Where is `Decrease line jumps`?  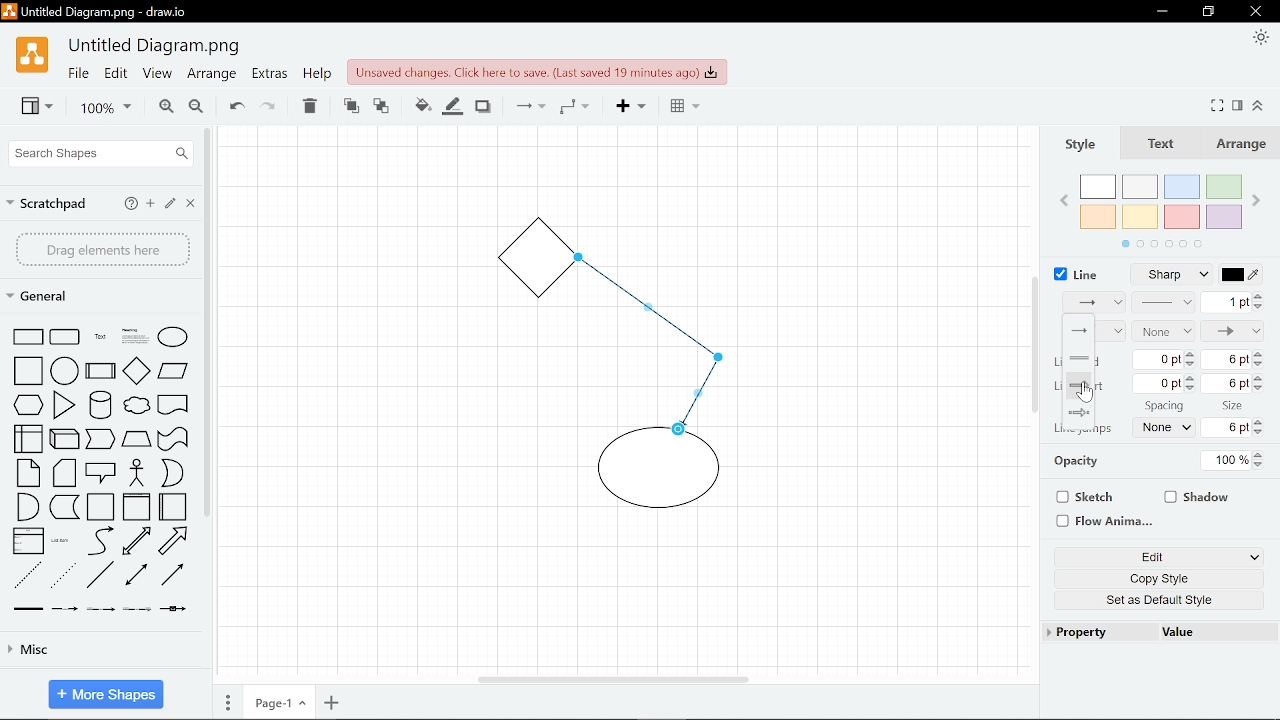 Decrease line jumps is located at coordinates (1263, 434).